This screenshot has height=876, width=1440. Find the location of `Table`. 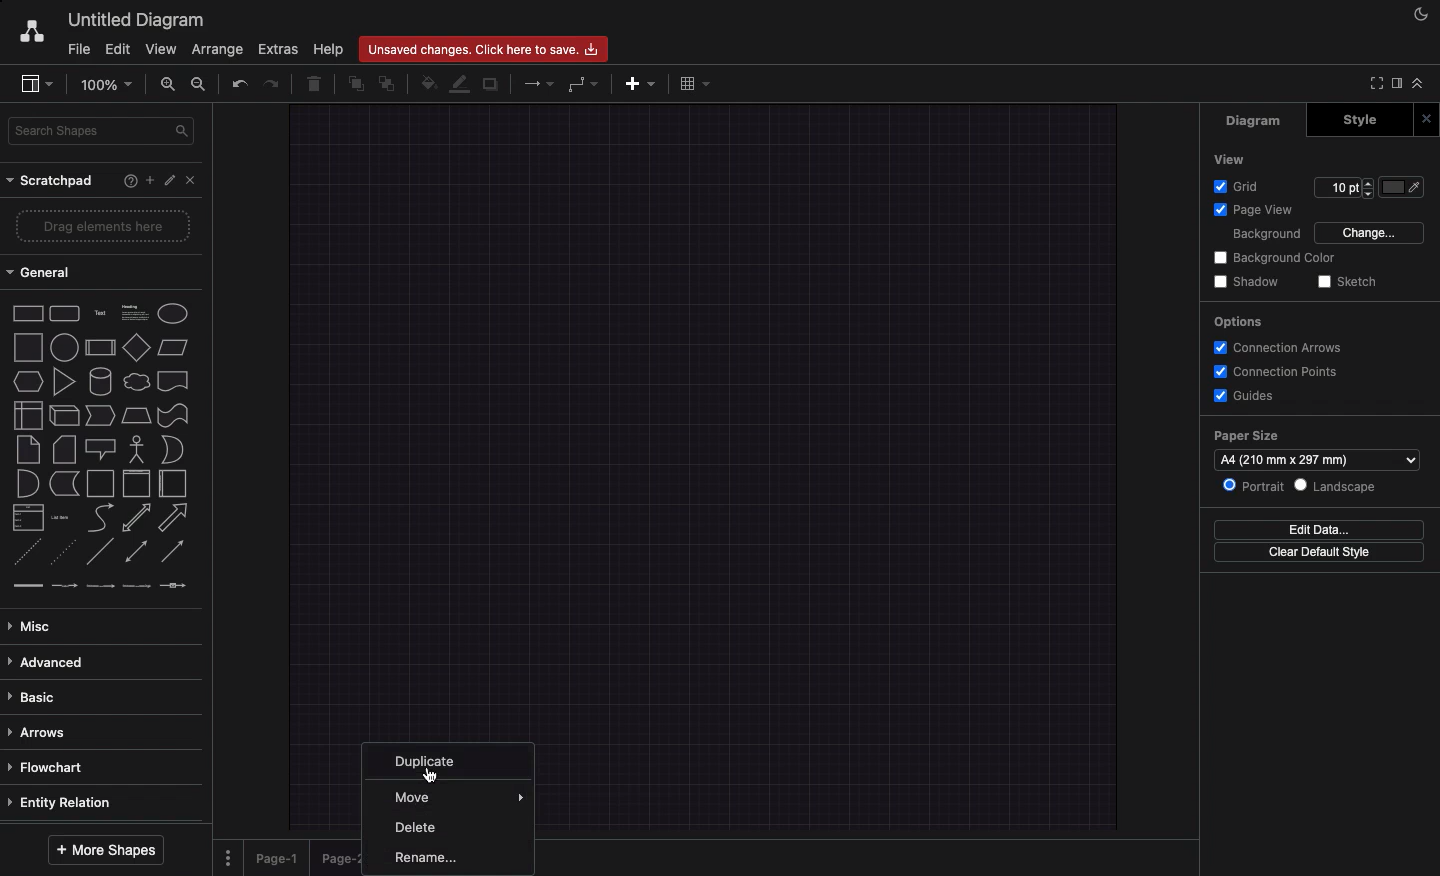

Table is located at coordinates (697, 83).